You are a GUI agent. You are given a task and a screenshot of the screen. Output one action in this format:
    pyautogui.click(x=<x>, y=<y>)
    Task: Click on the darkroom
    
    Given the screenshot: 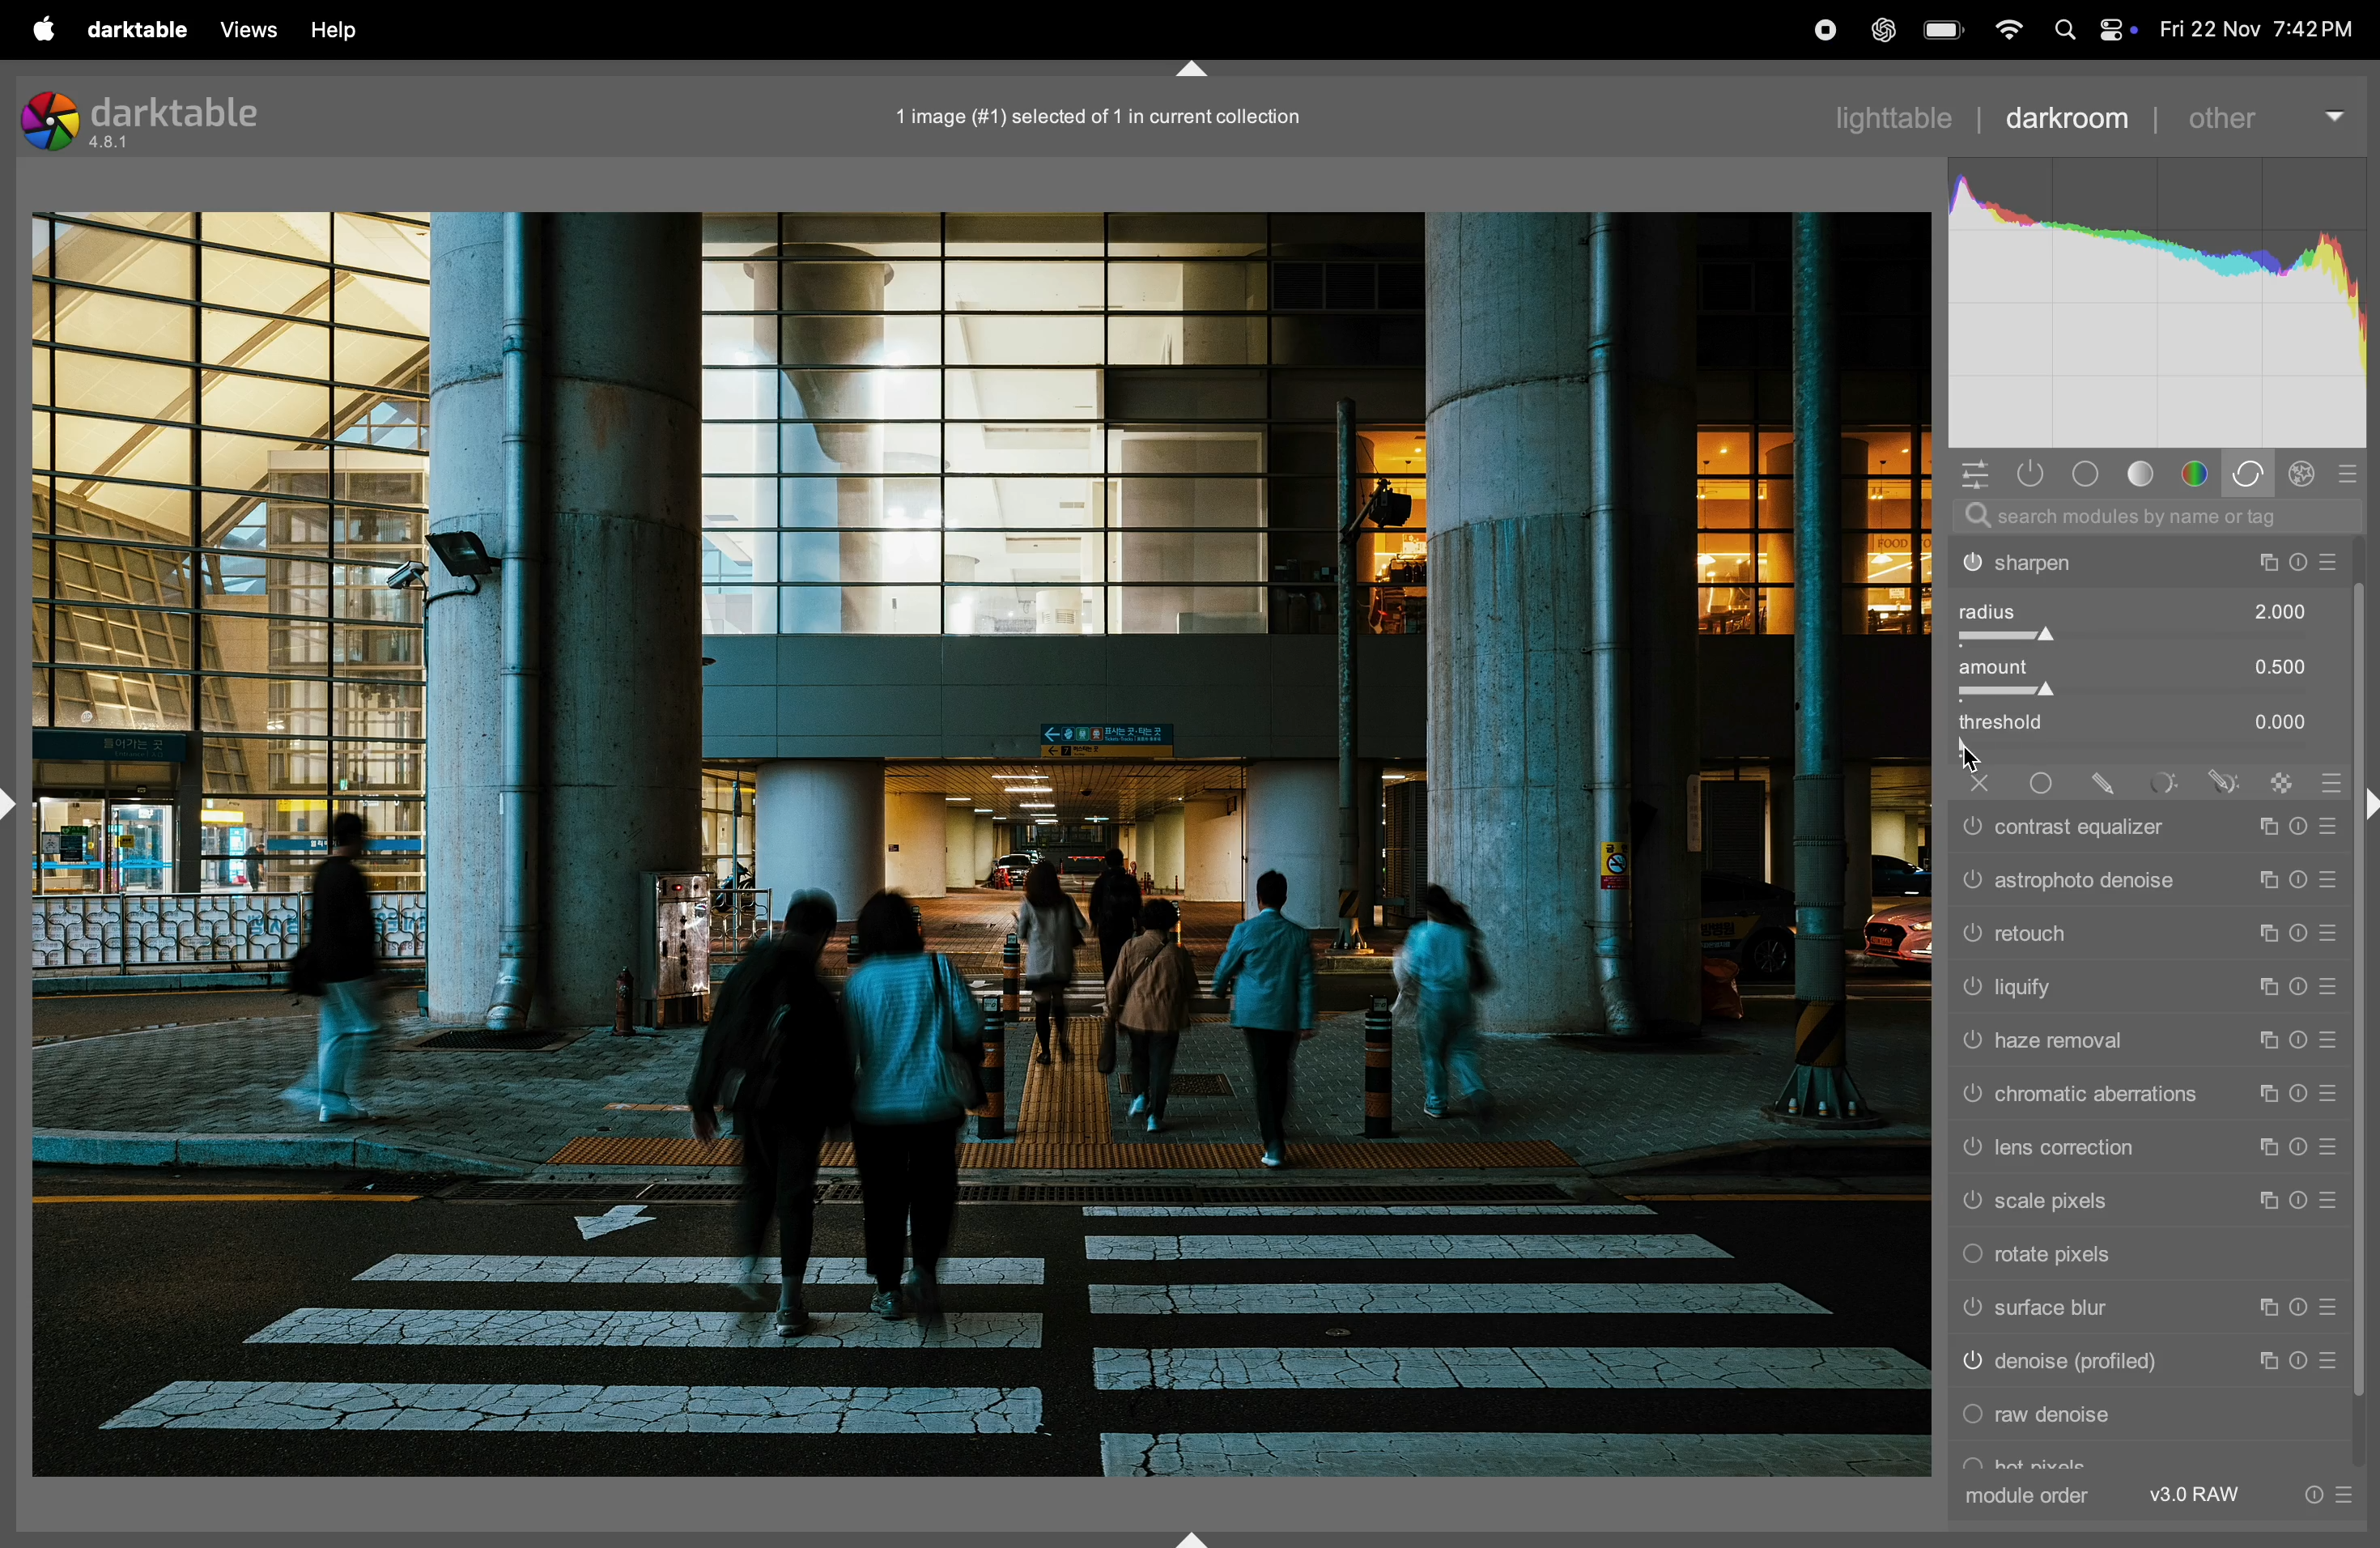 What is the action you would take?
    pyautogui.click(x=2070, y=119)
    